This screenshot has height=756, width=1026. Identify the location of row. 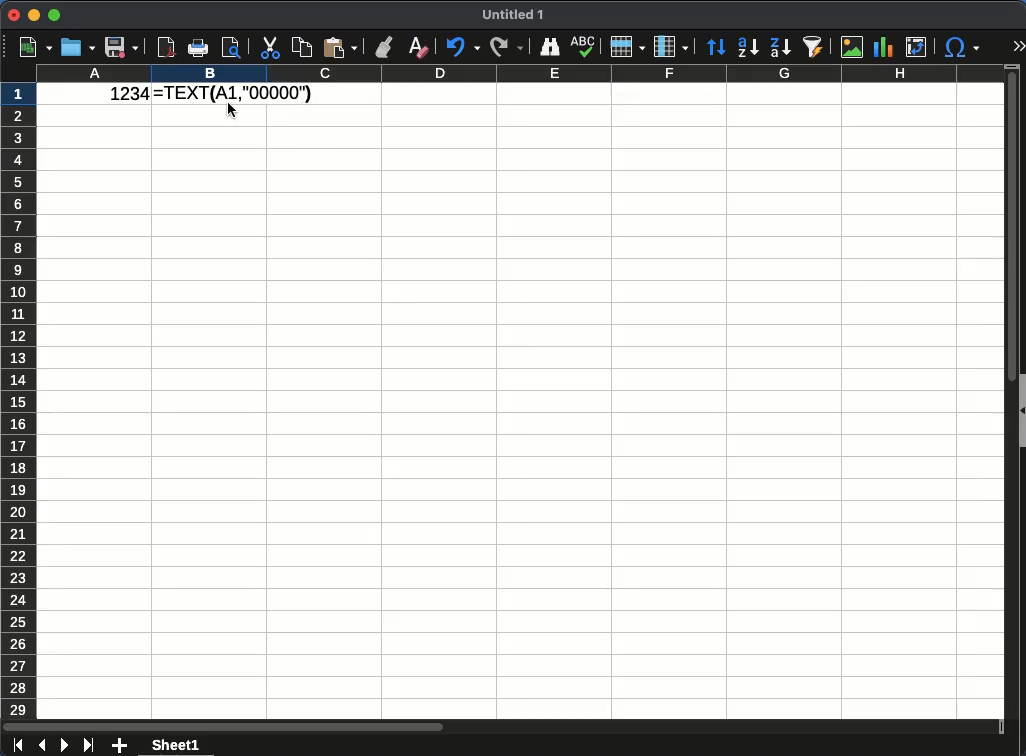
(625, 47).